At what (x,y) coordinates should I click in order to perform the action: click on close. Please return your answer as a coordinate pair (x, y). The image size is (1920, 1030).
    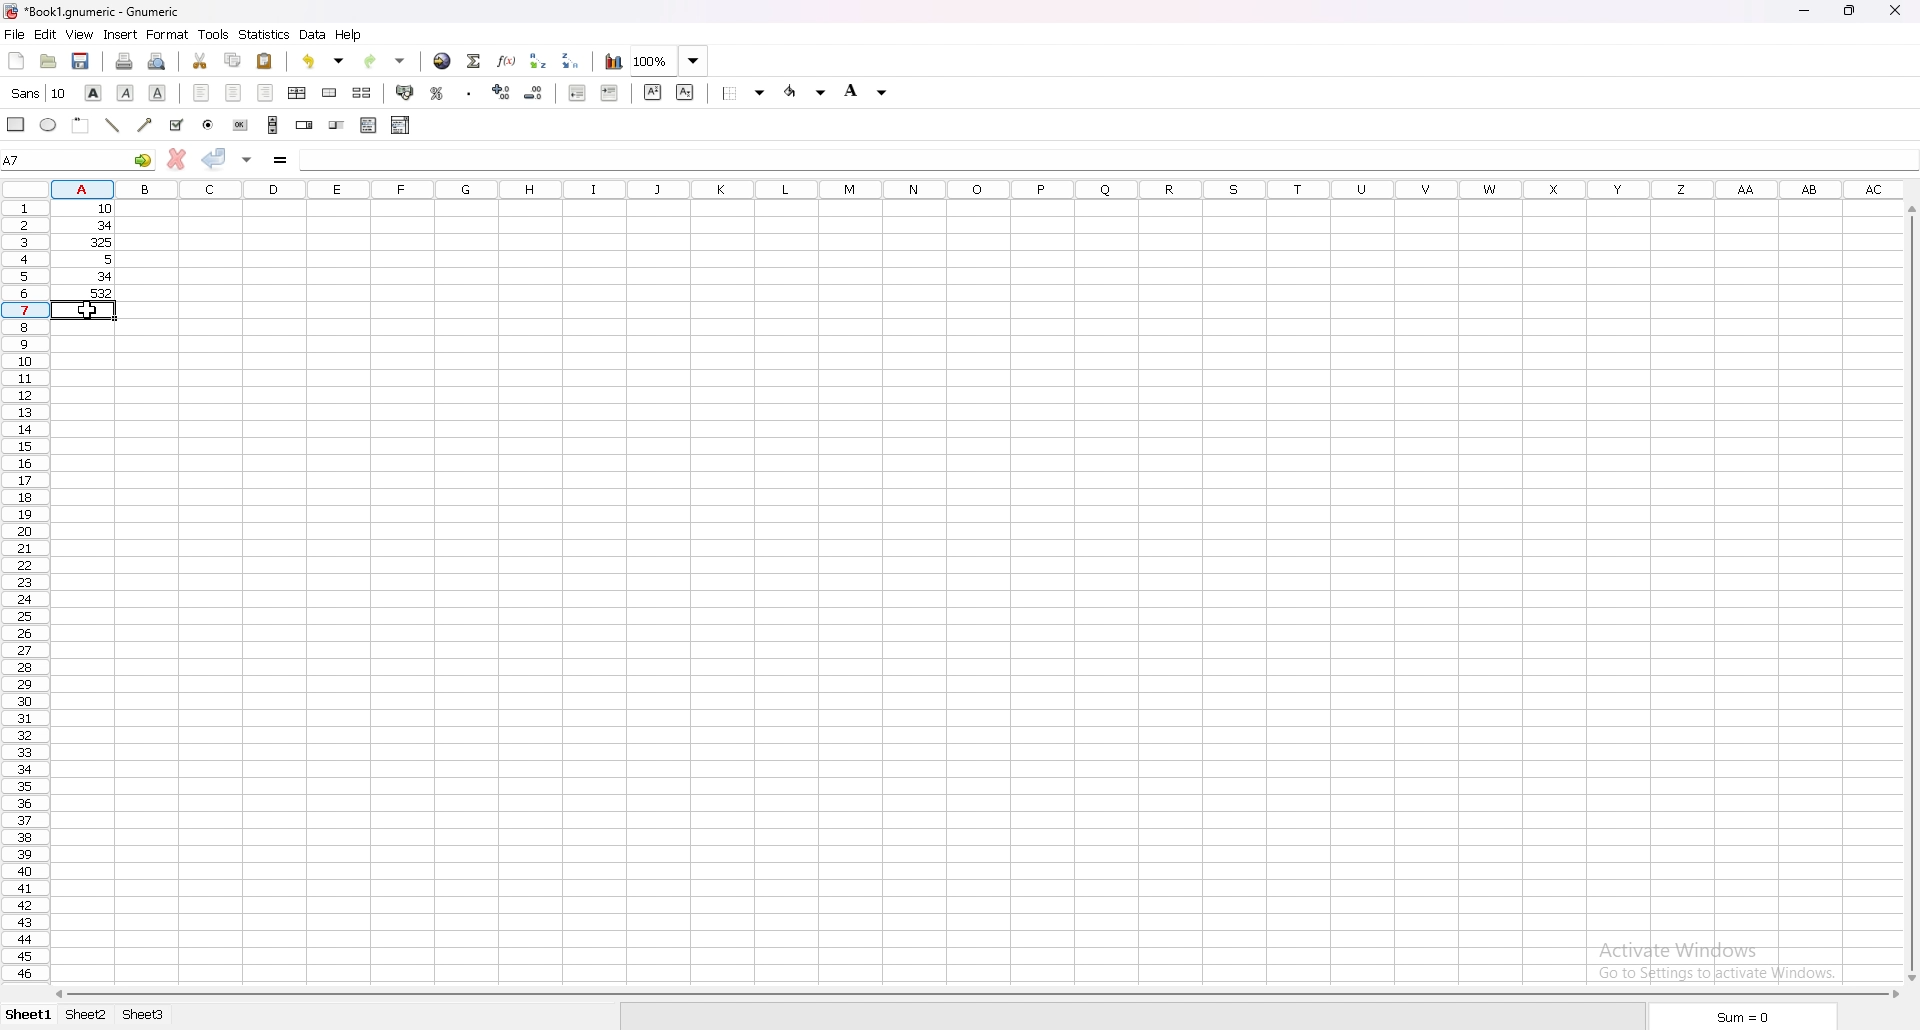
    Looking at the image, I should click on (1894, 12).